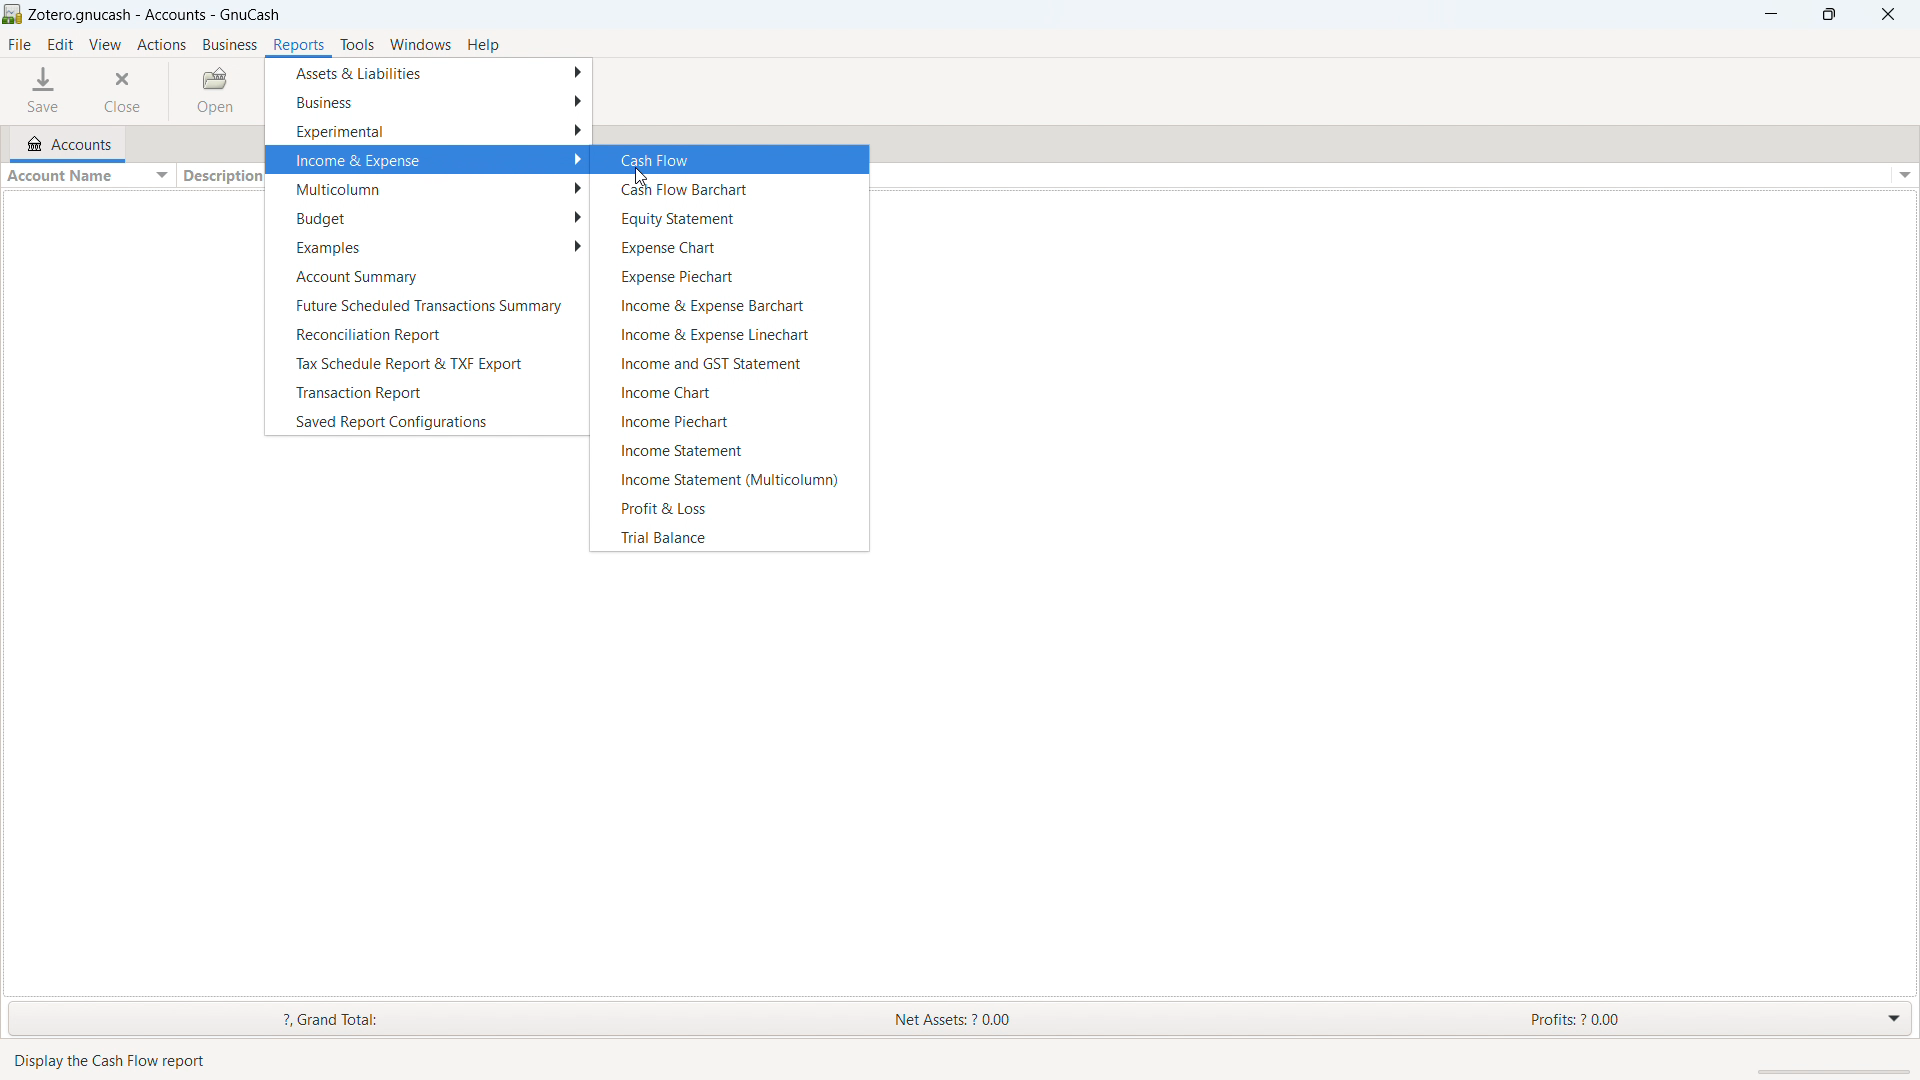 This screenshot has width=1920, height=1080. I want to click on tax schedule report and TXF export, so click(425, 363).